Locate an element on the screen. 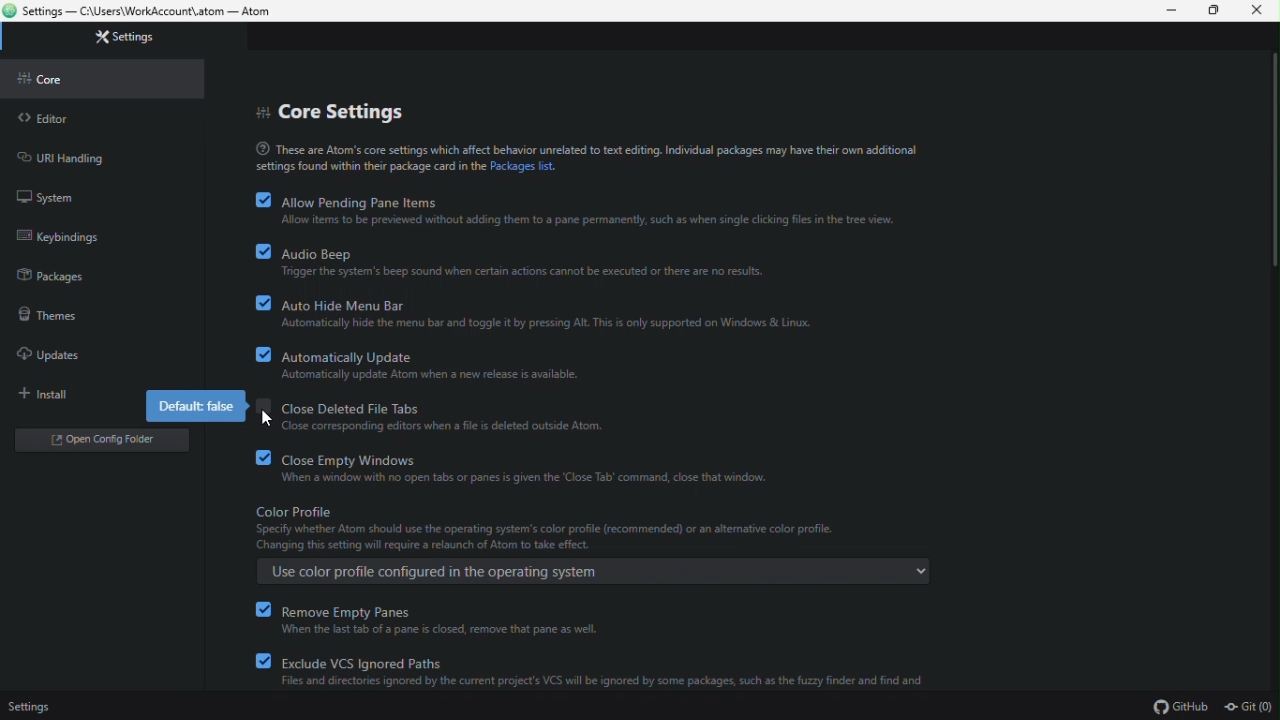 The width and height of the screenshot is (1280, 720). close empty windows is located at coordinates (531, 470).